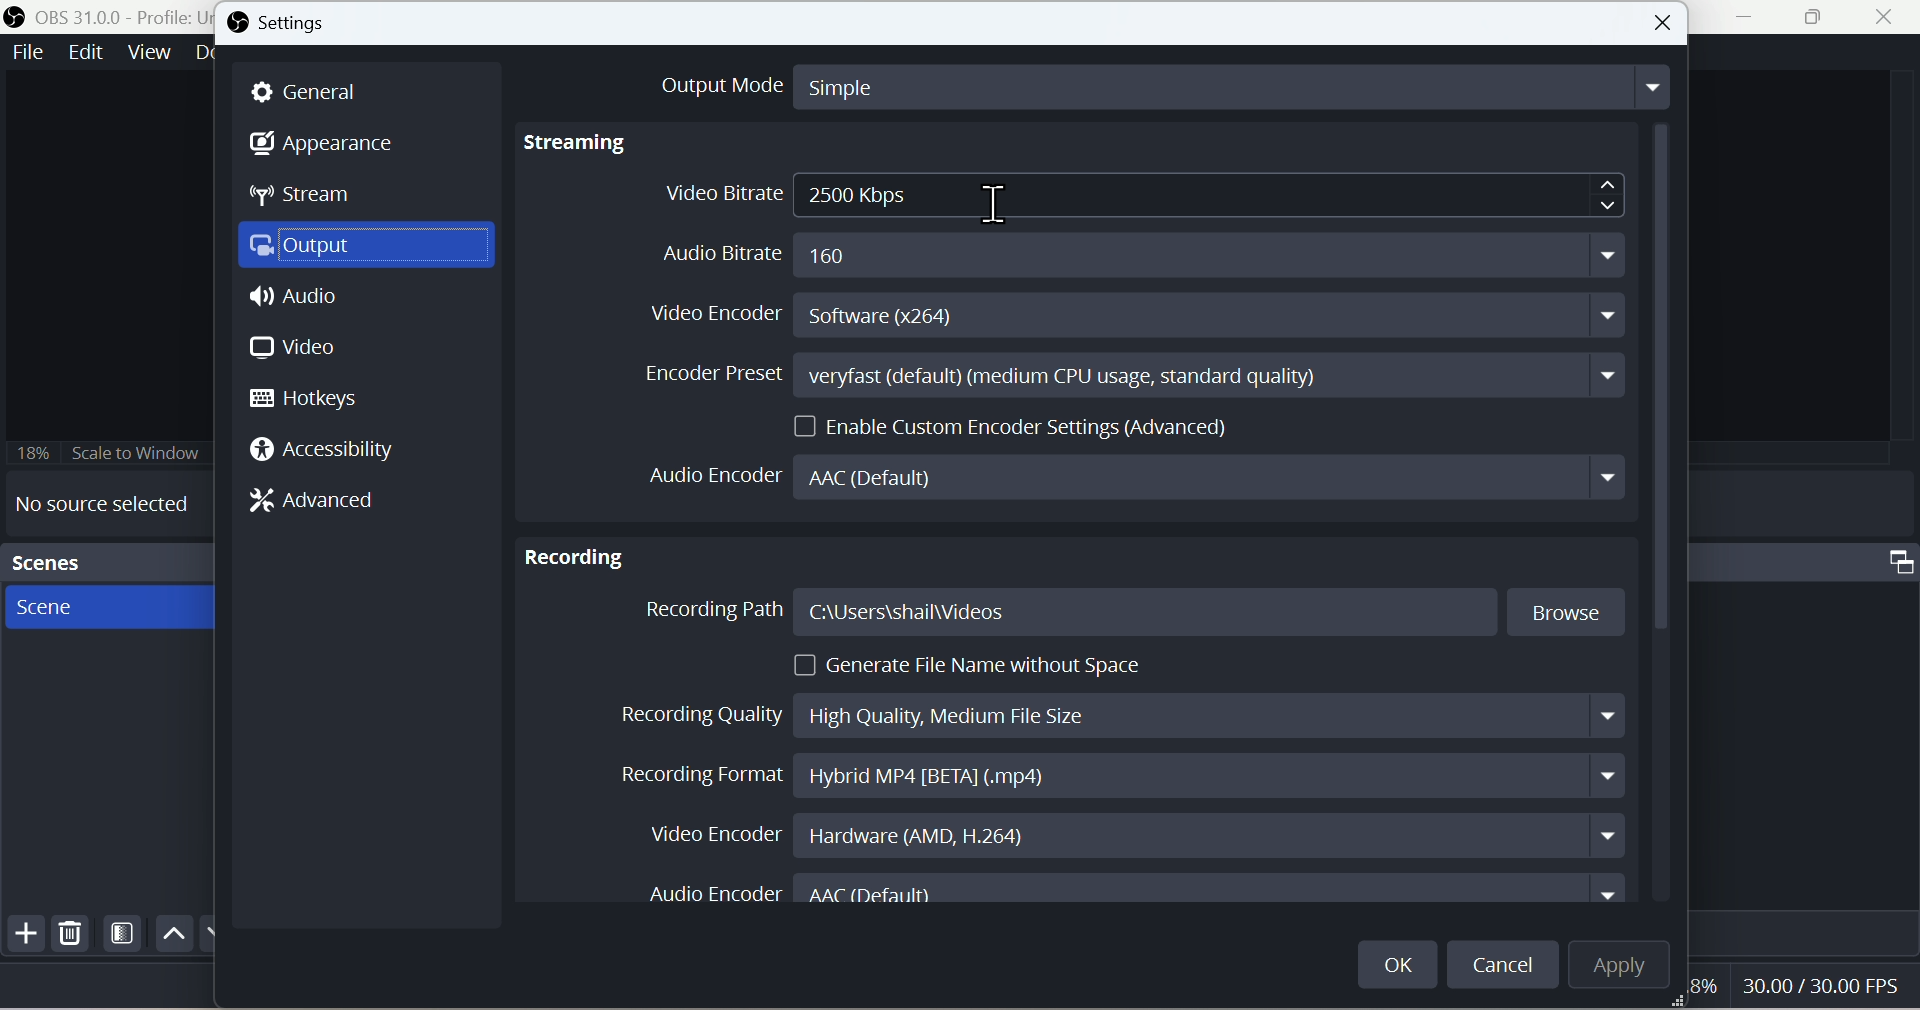  What do you see at coordinates (1135, 613) in the screenshot?
I see `Recording Path` at bounding box center [1135, 613].